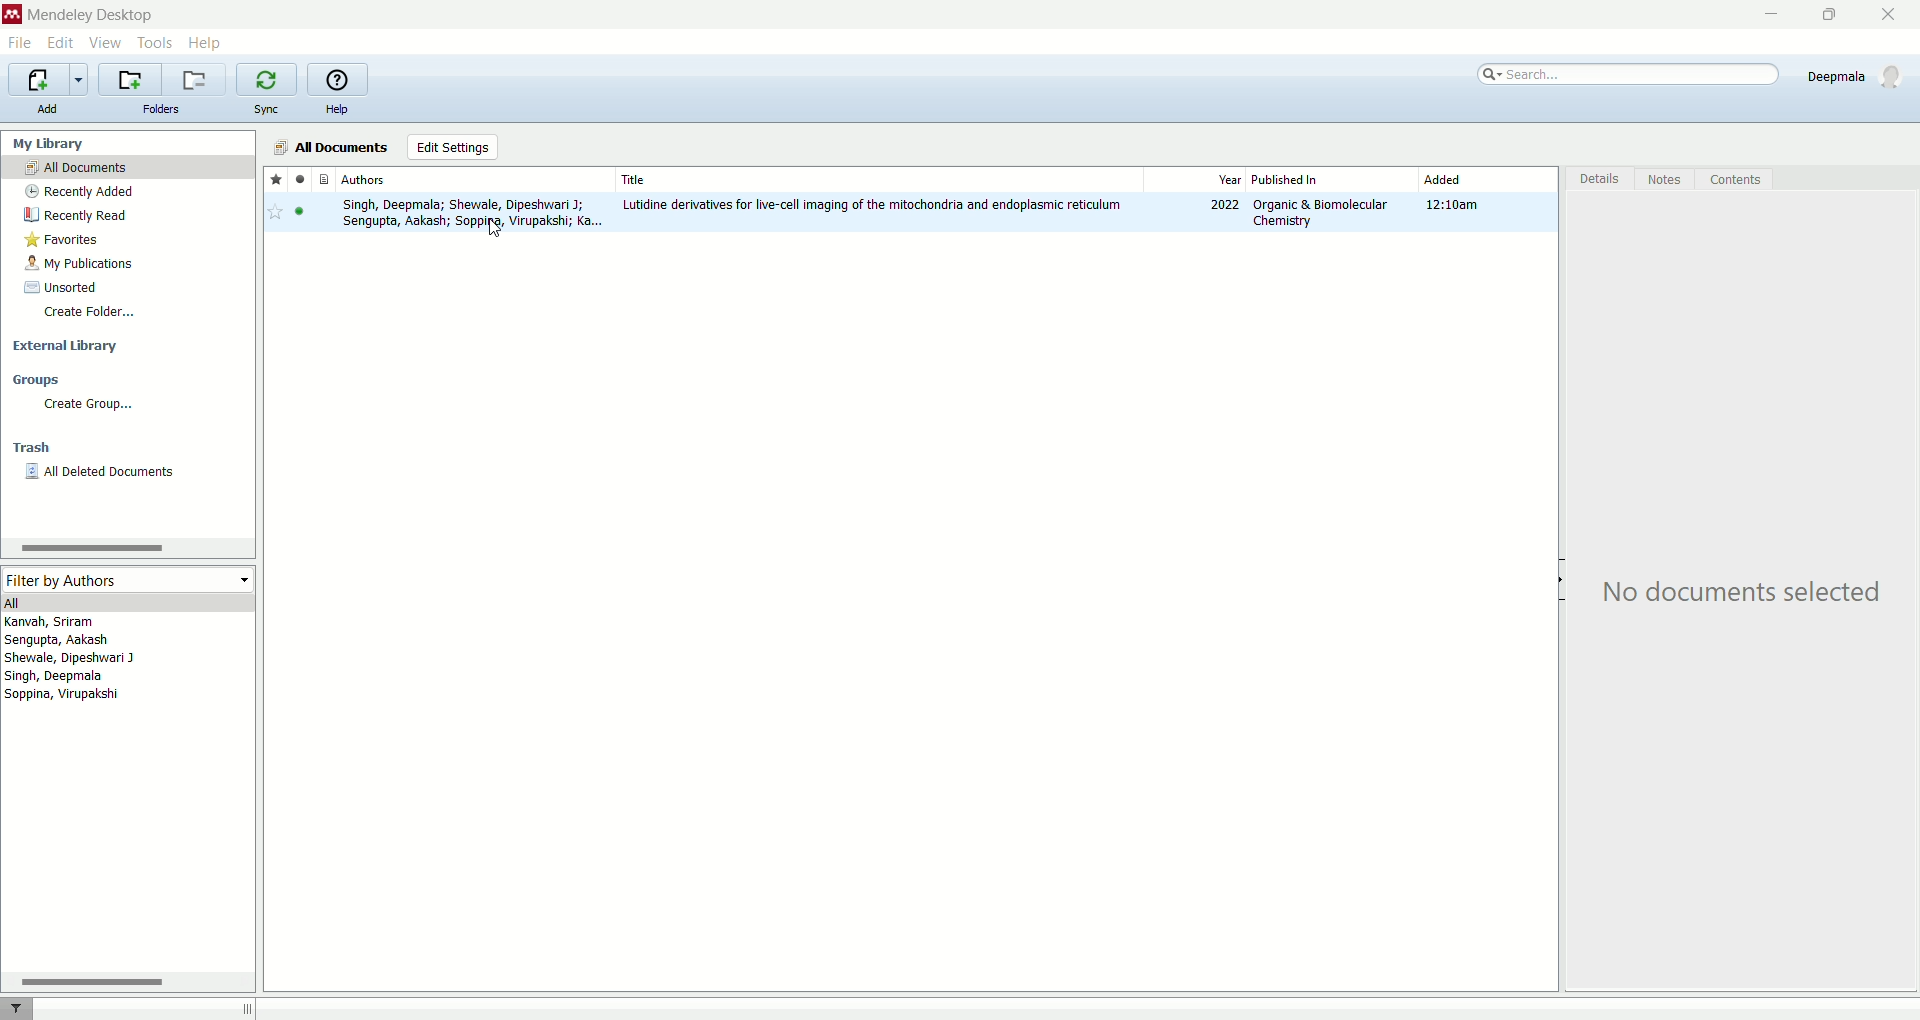 This screenshot has height=1020, width=1920. Describe the element at coordinates (12, 15) in the screenshot. I see `logo` at that location.